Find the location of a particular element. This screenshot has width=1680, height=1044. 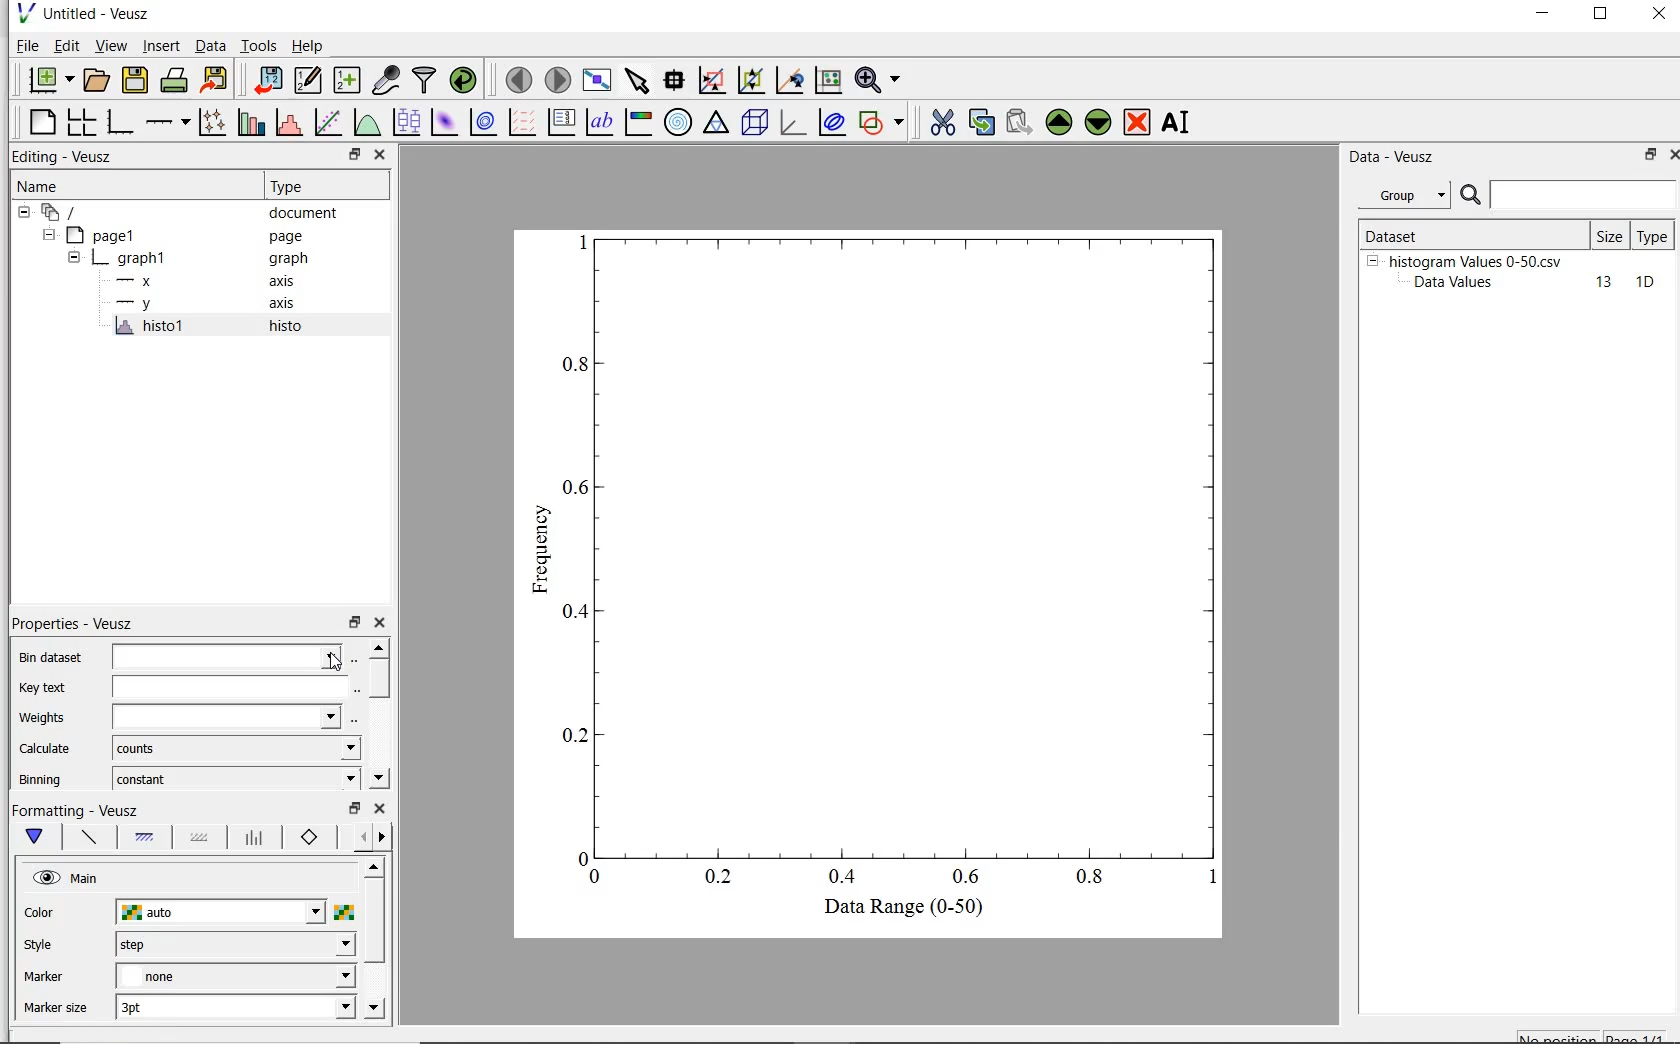

current document is located at coordinates (63, 213).